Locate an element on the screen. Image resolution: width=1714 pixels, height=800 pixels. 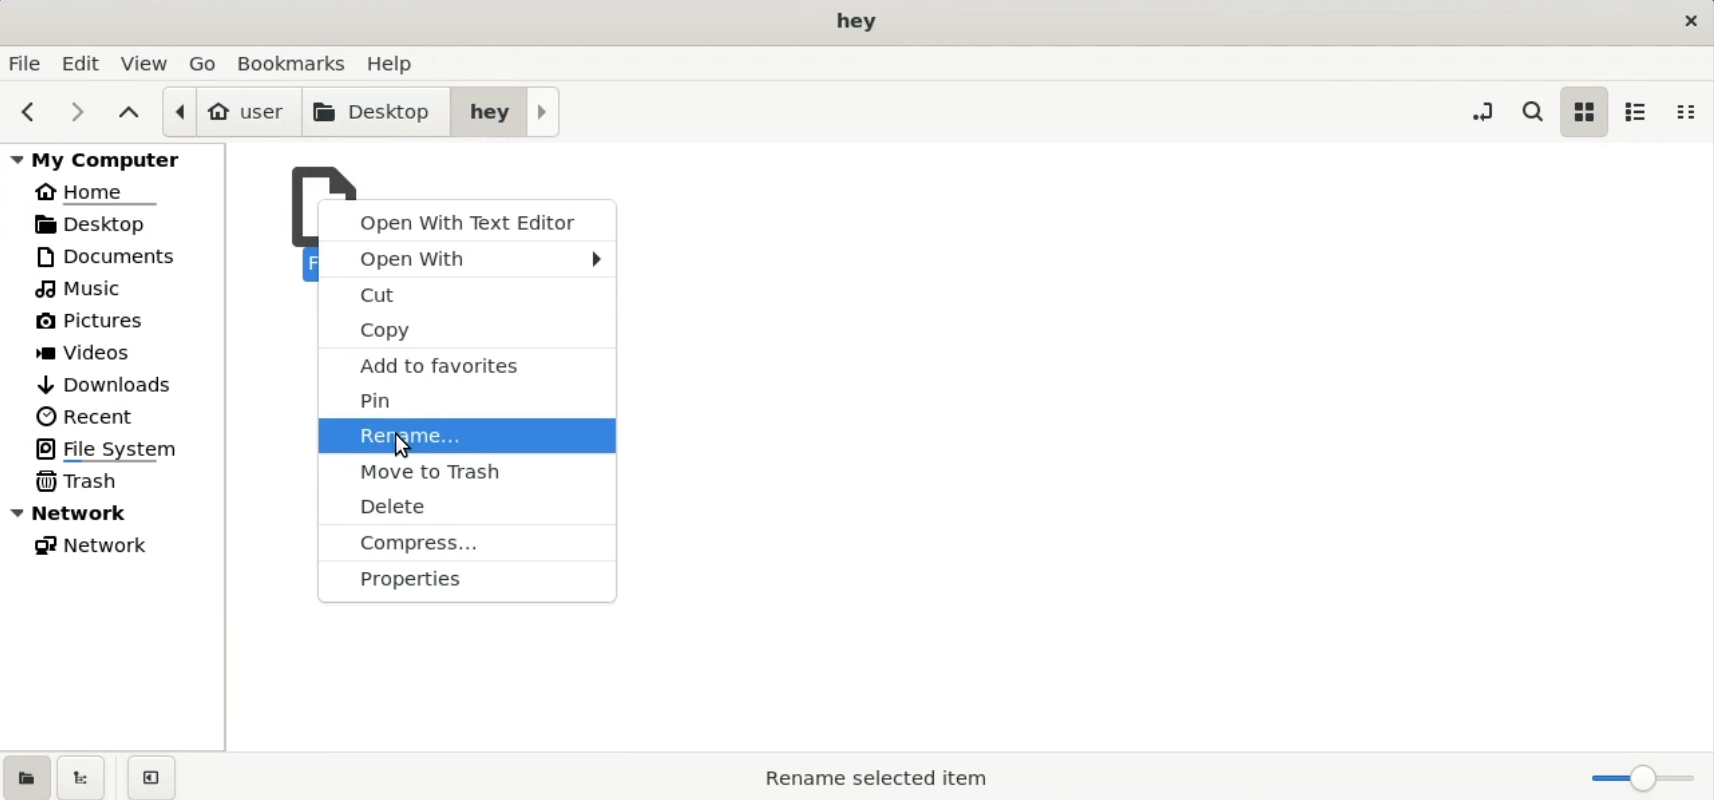
previous is located at coordinates (25, 112).